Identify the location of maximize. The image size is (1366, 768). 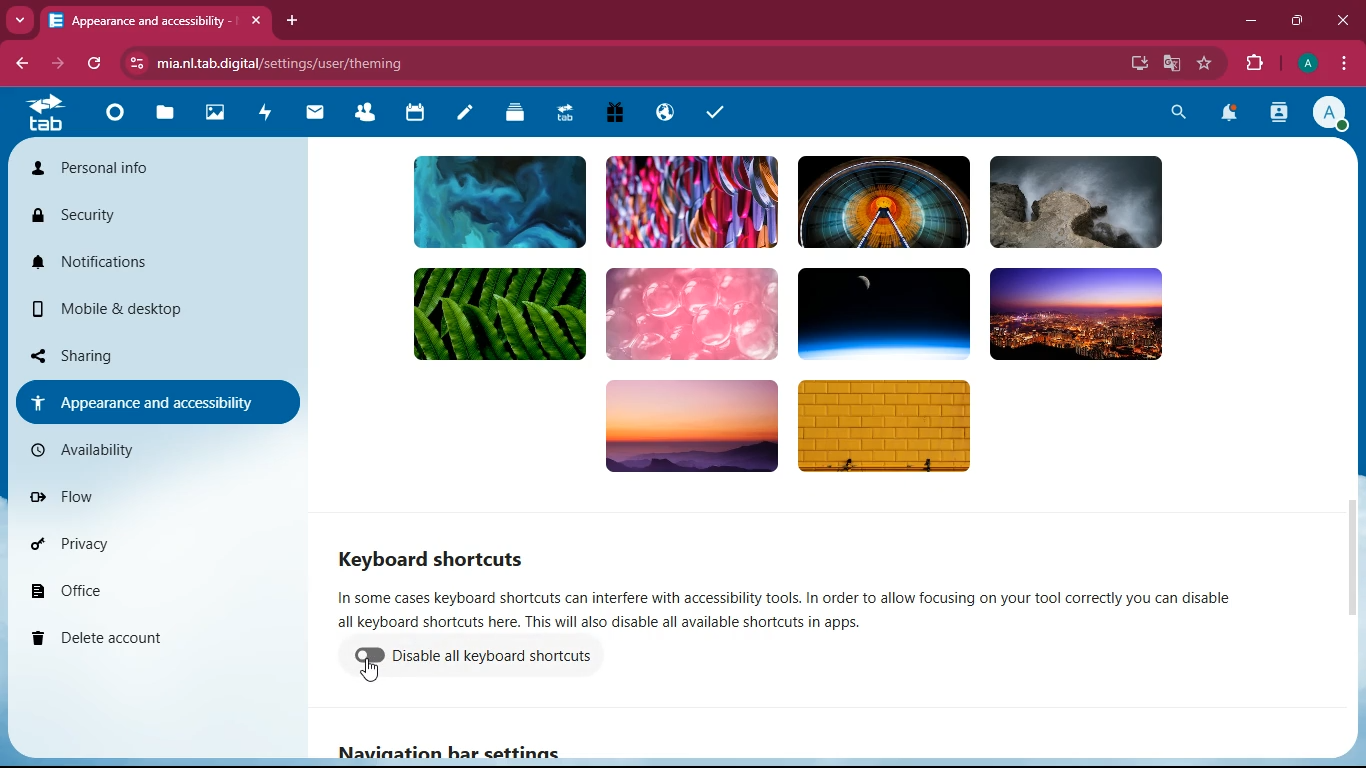
(1297, 22).